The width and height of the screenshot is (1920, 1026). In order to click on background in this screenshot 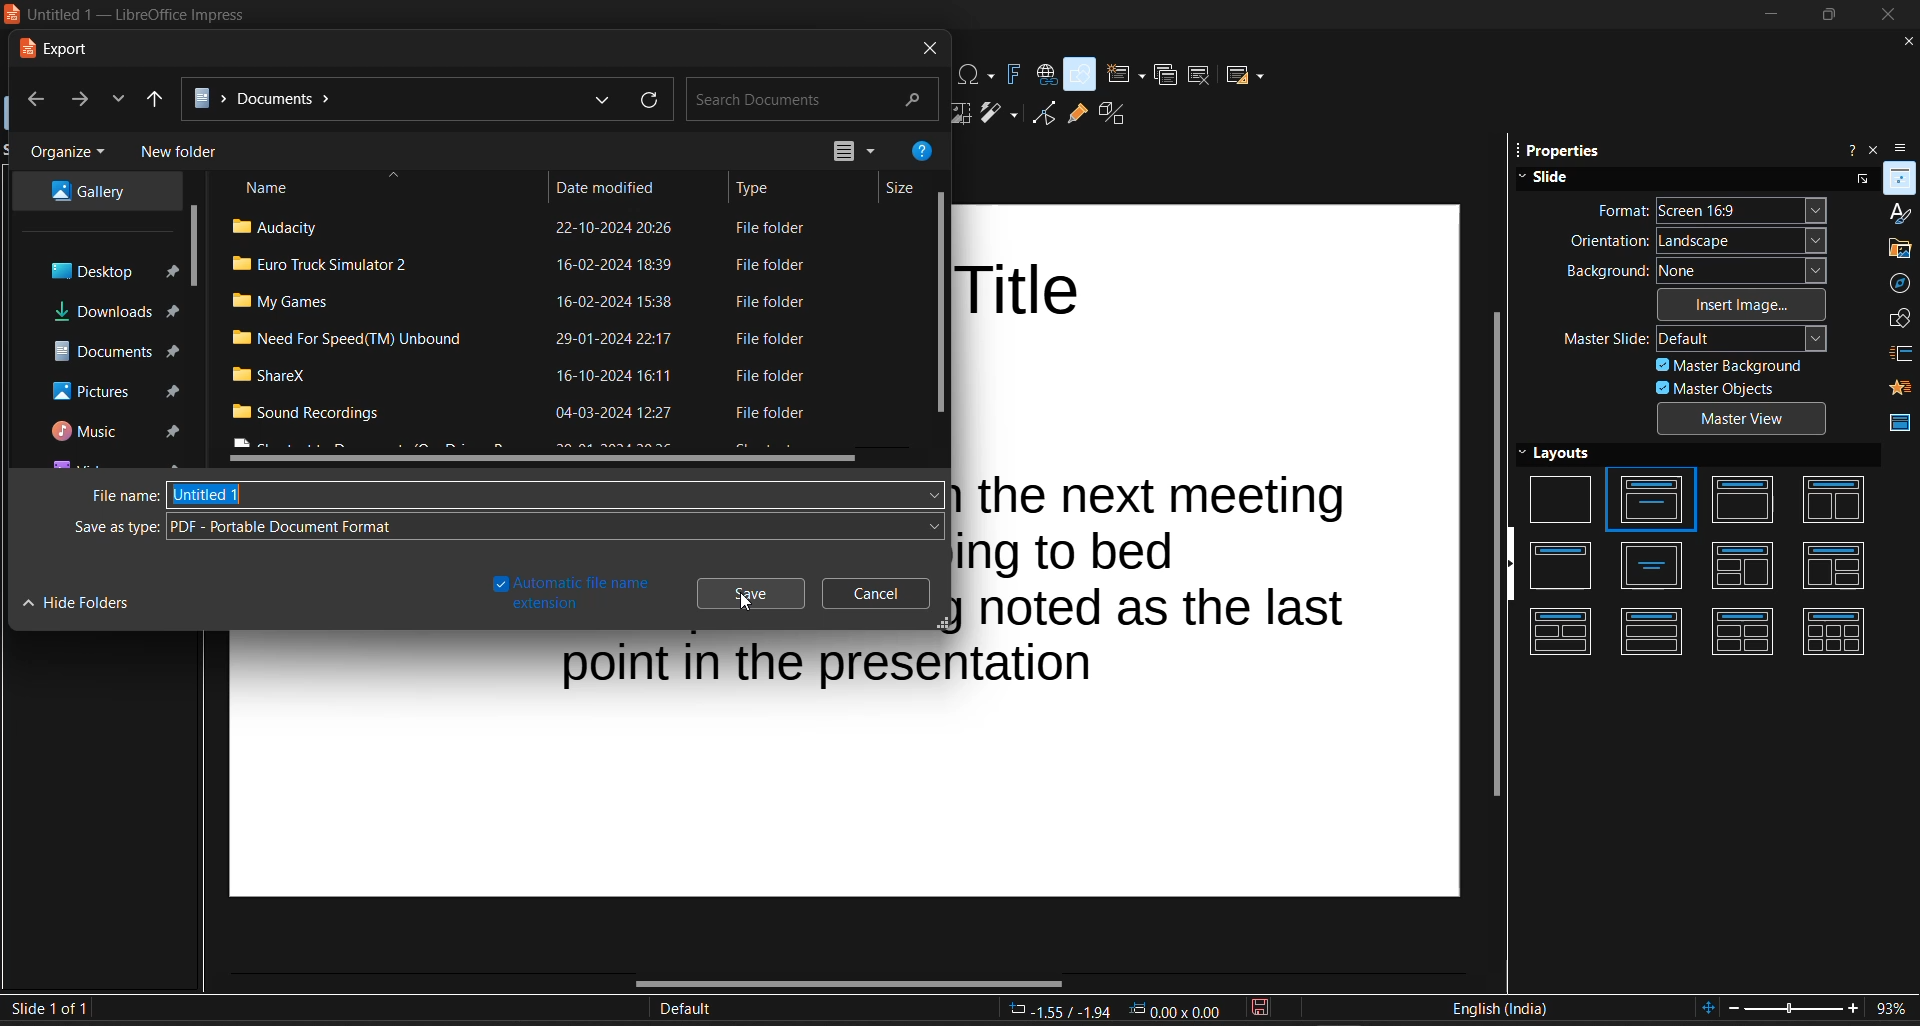, I will do `click(1698, 270)`.